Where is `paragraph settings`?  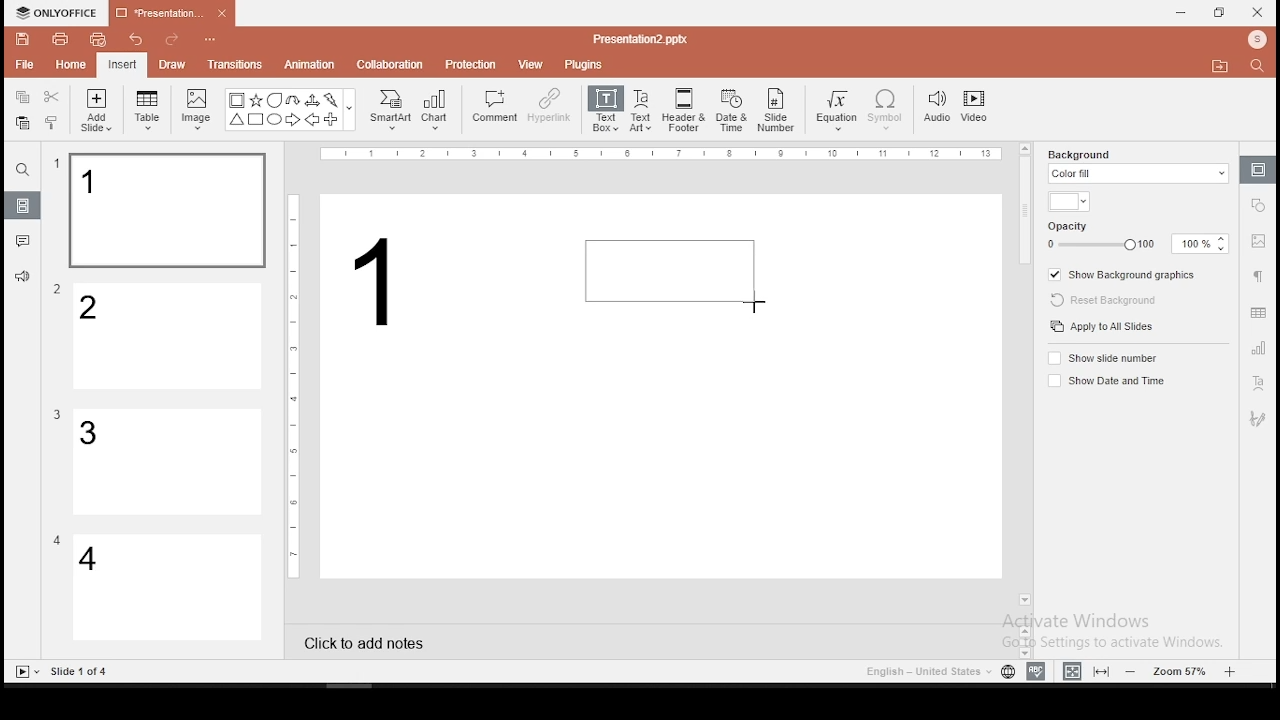 paragraph settings is located at coordinates (1256, 274).